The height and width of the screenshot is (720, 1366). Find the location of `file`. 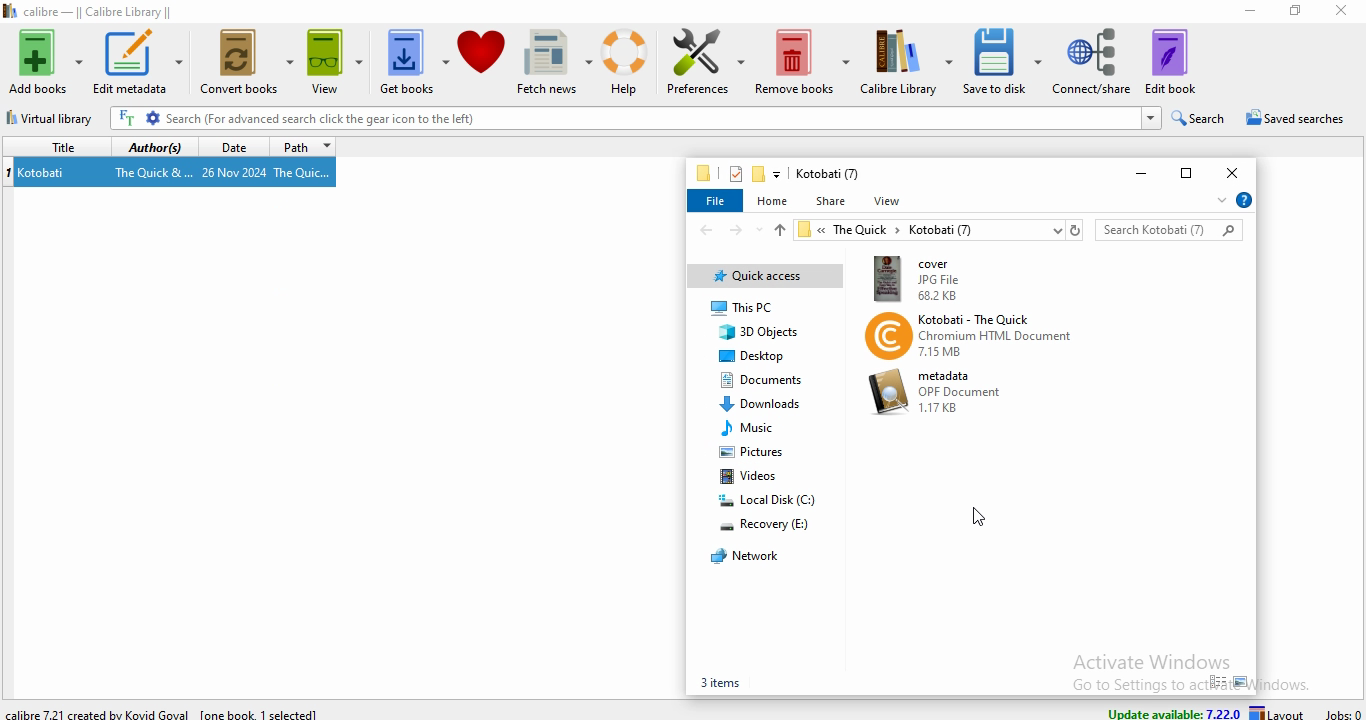

file is located at coordinates (716, 202).